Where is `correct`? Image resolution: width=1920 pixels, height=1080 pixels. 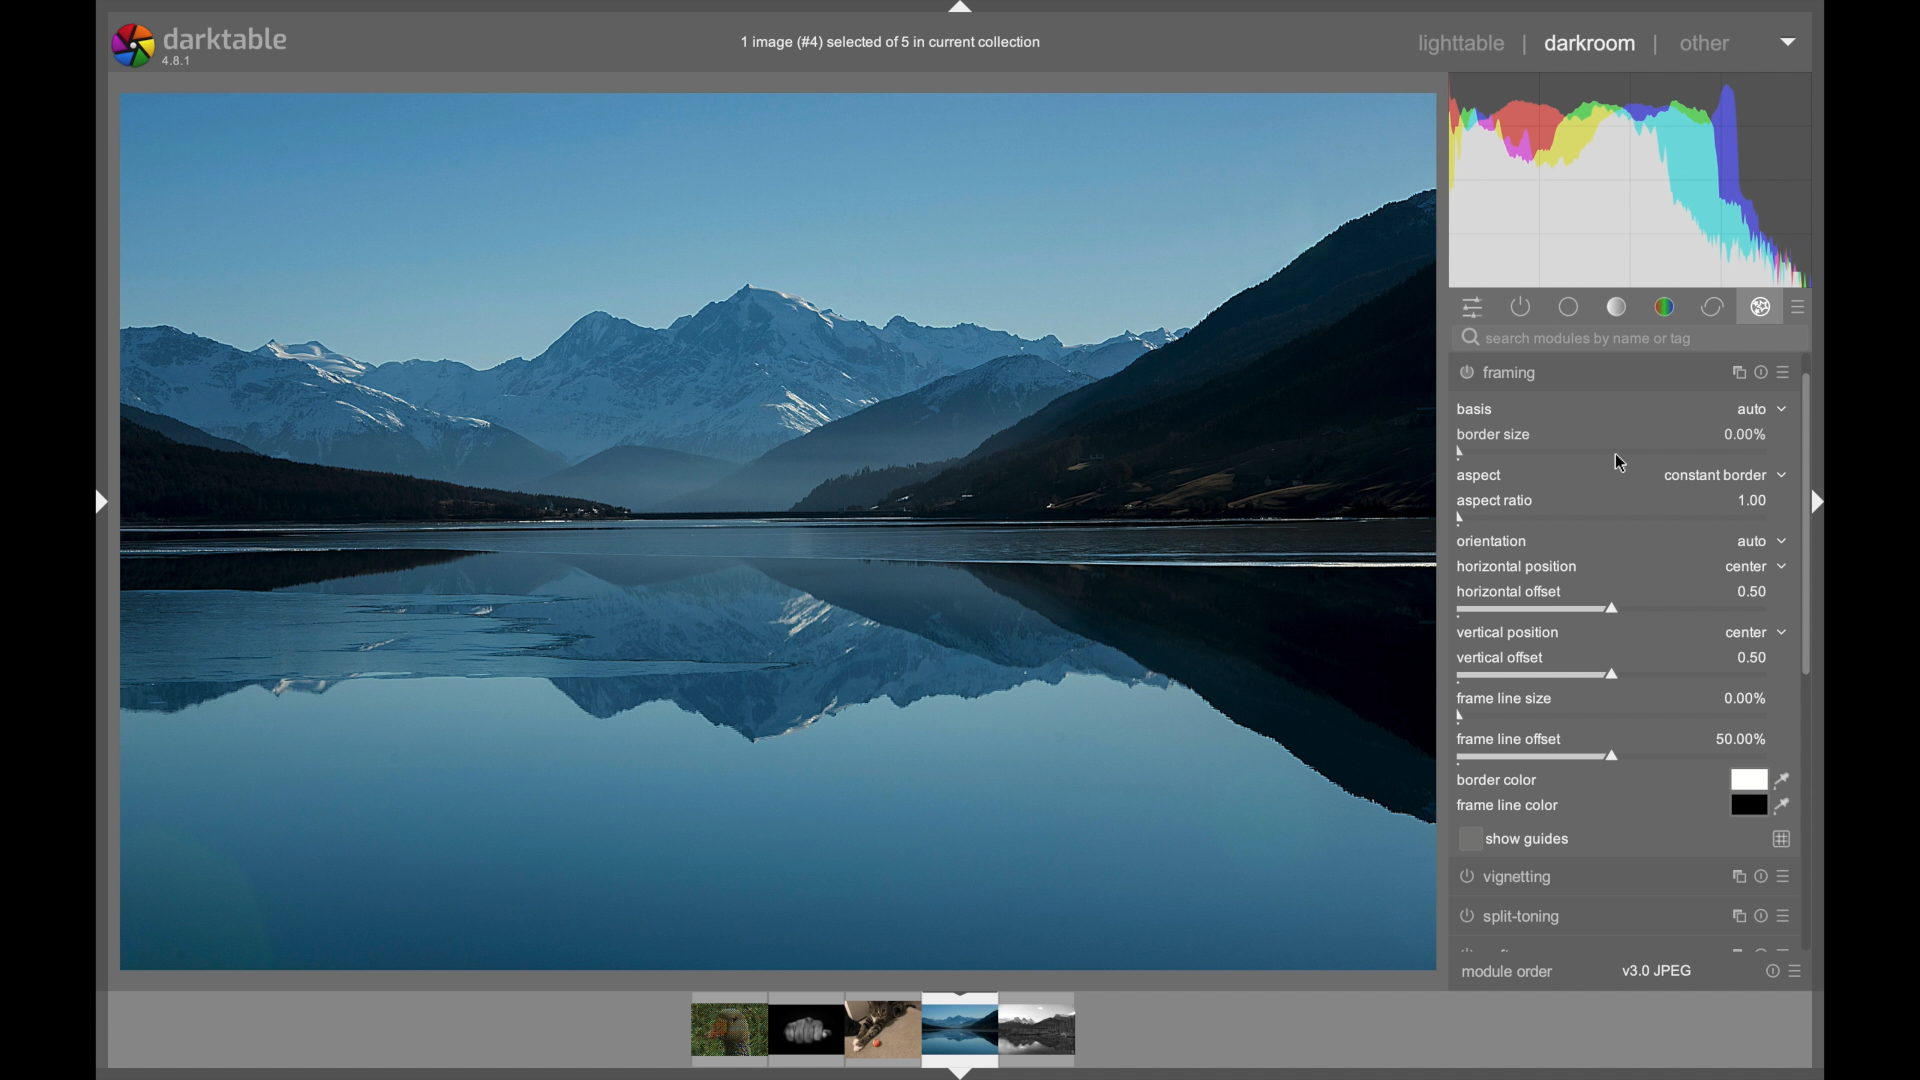
correct is located at coordinates (1714, 306).